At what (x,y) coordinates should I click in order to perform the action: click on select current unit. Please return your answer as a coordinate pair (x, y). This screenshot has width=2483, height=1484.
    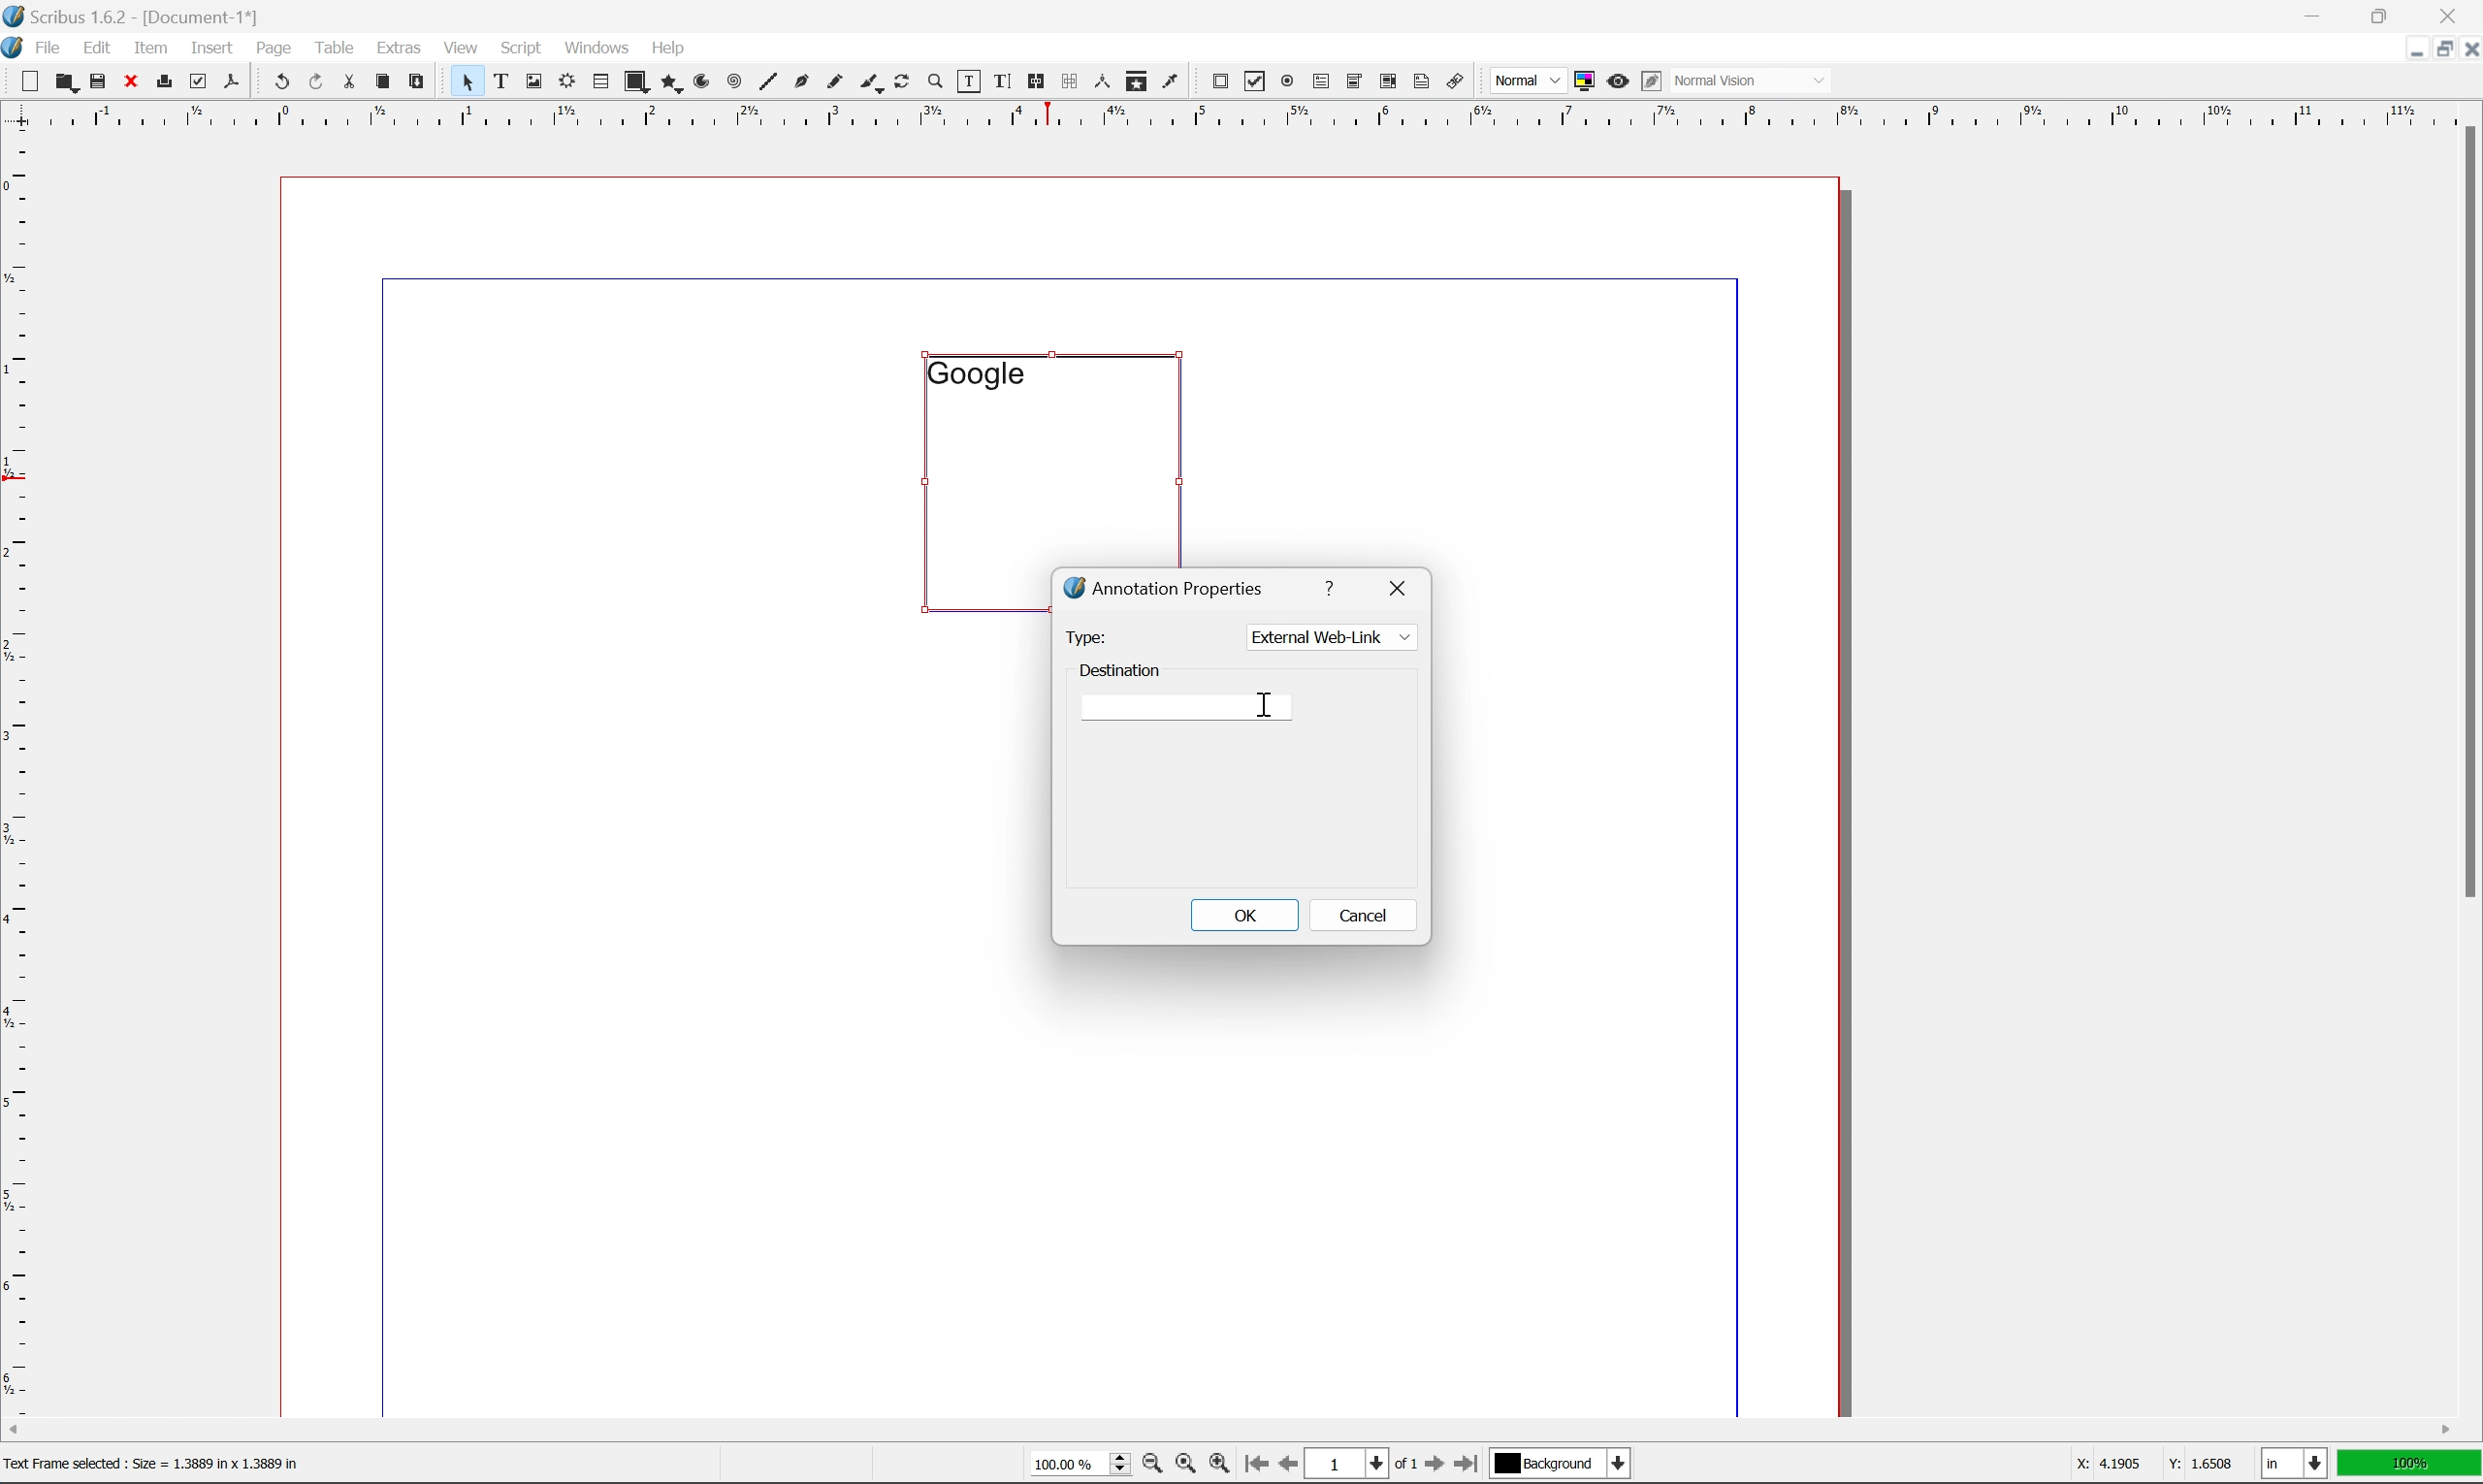
    Looking at the image, I should click on (2297, 1465).